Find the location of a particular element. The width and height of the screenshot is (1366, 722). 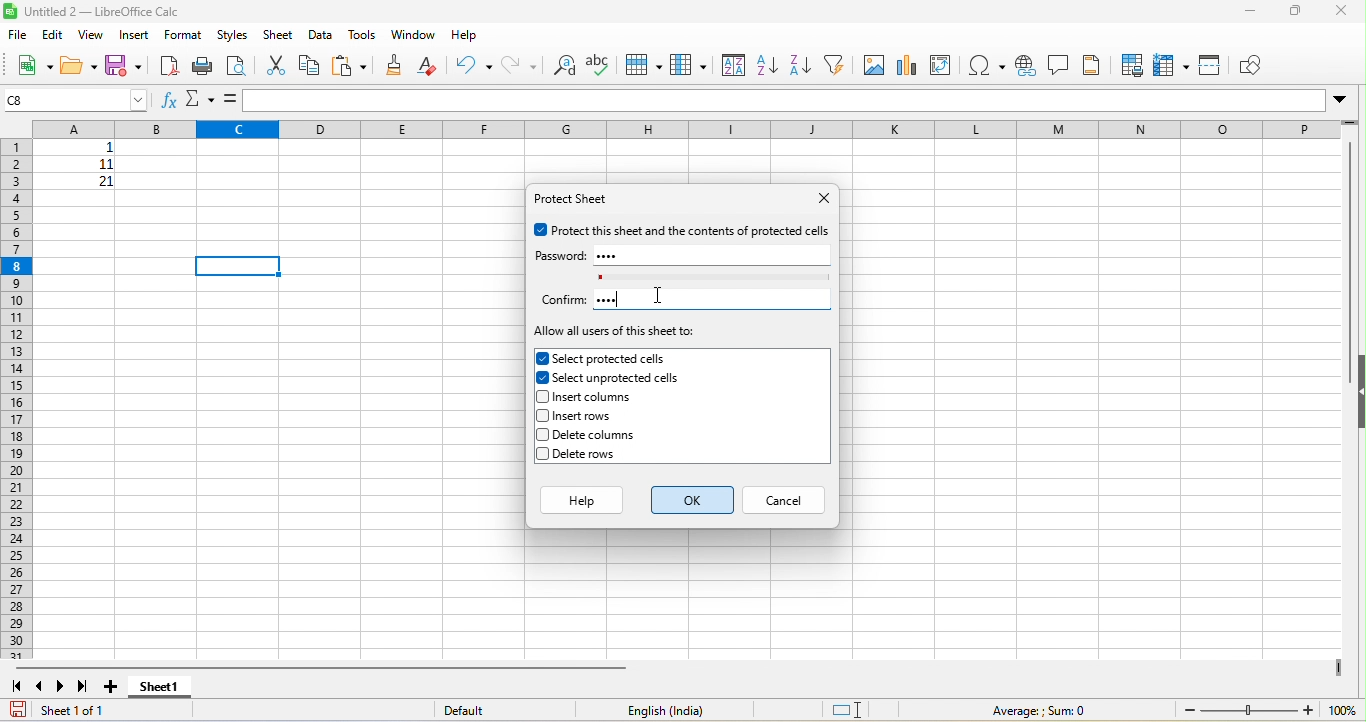

maximize is located at coordinates (1297, 13).